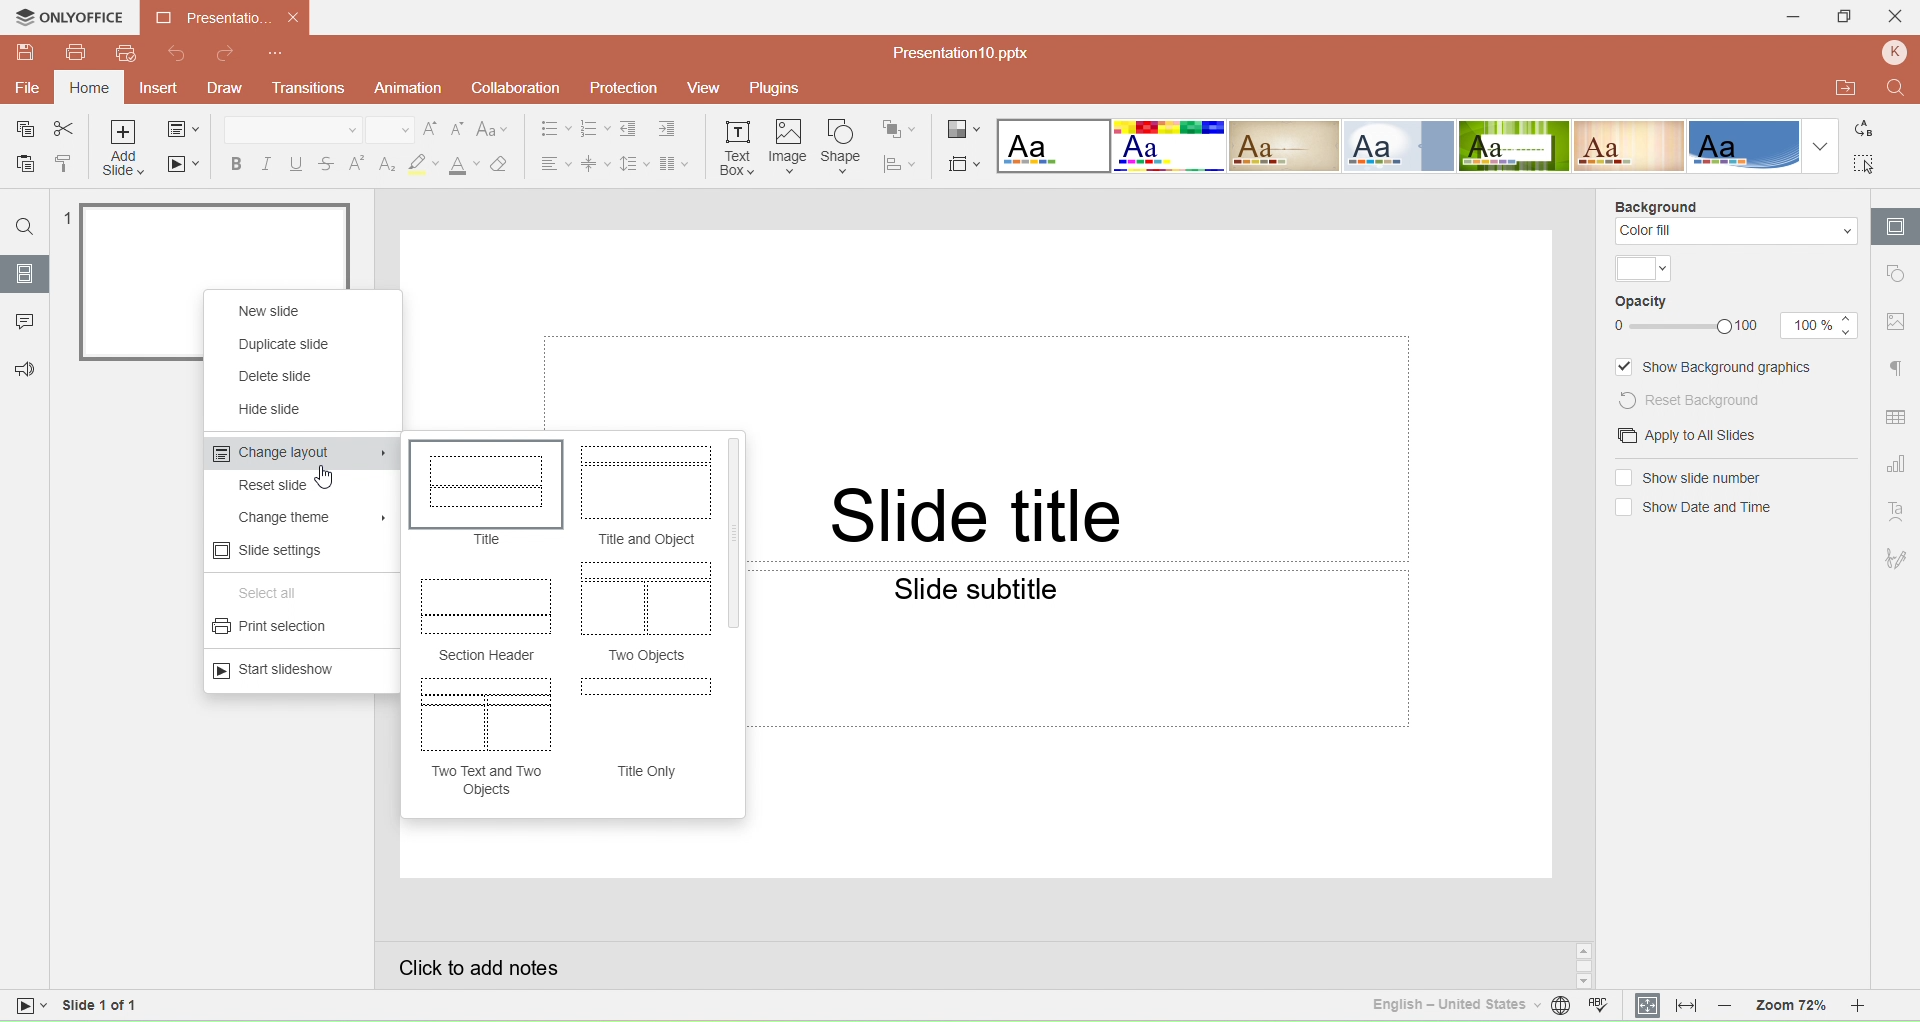  Describe the element at coordinates (1631, 145) in the screenshot. I see `Lines` at that location.